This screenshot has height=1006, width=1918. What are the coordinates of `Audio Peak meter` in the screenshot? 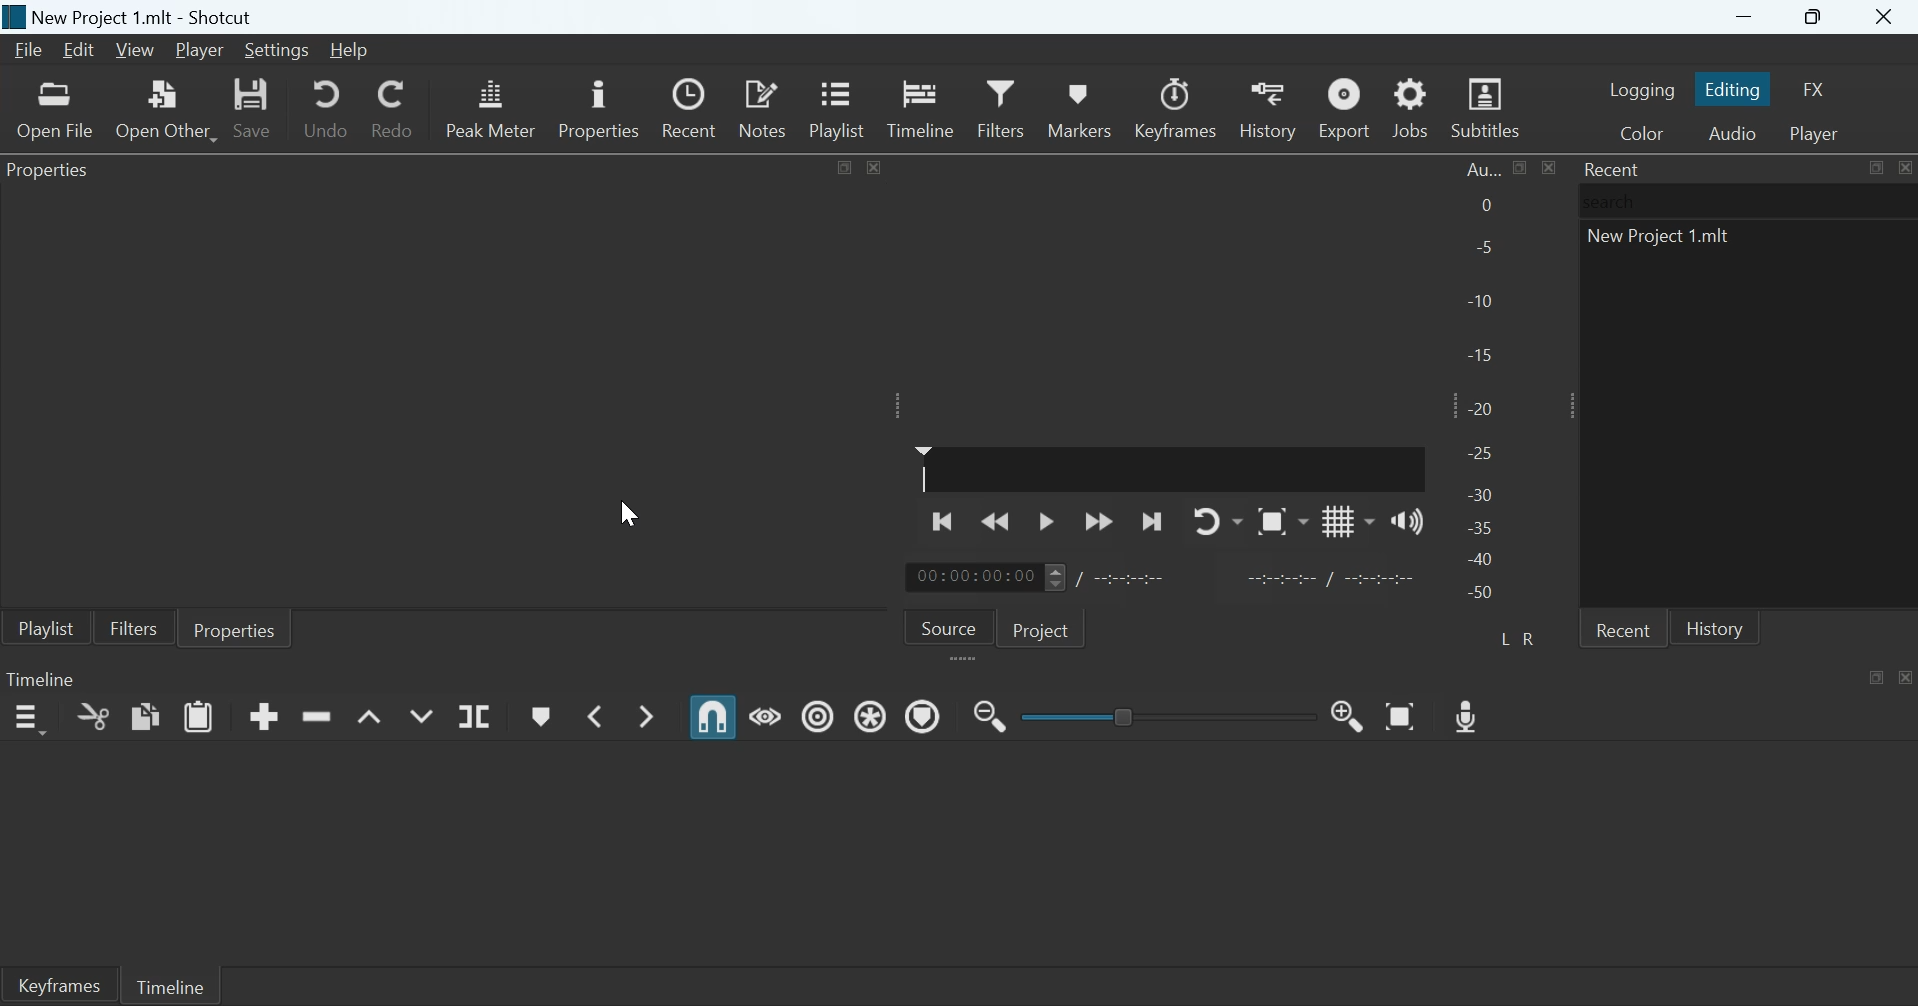 It's located at (491, 105).